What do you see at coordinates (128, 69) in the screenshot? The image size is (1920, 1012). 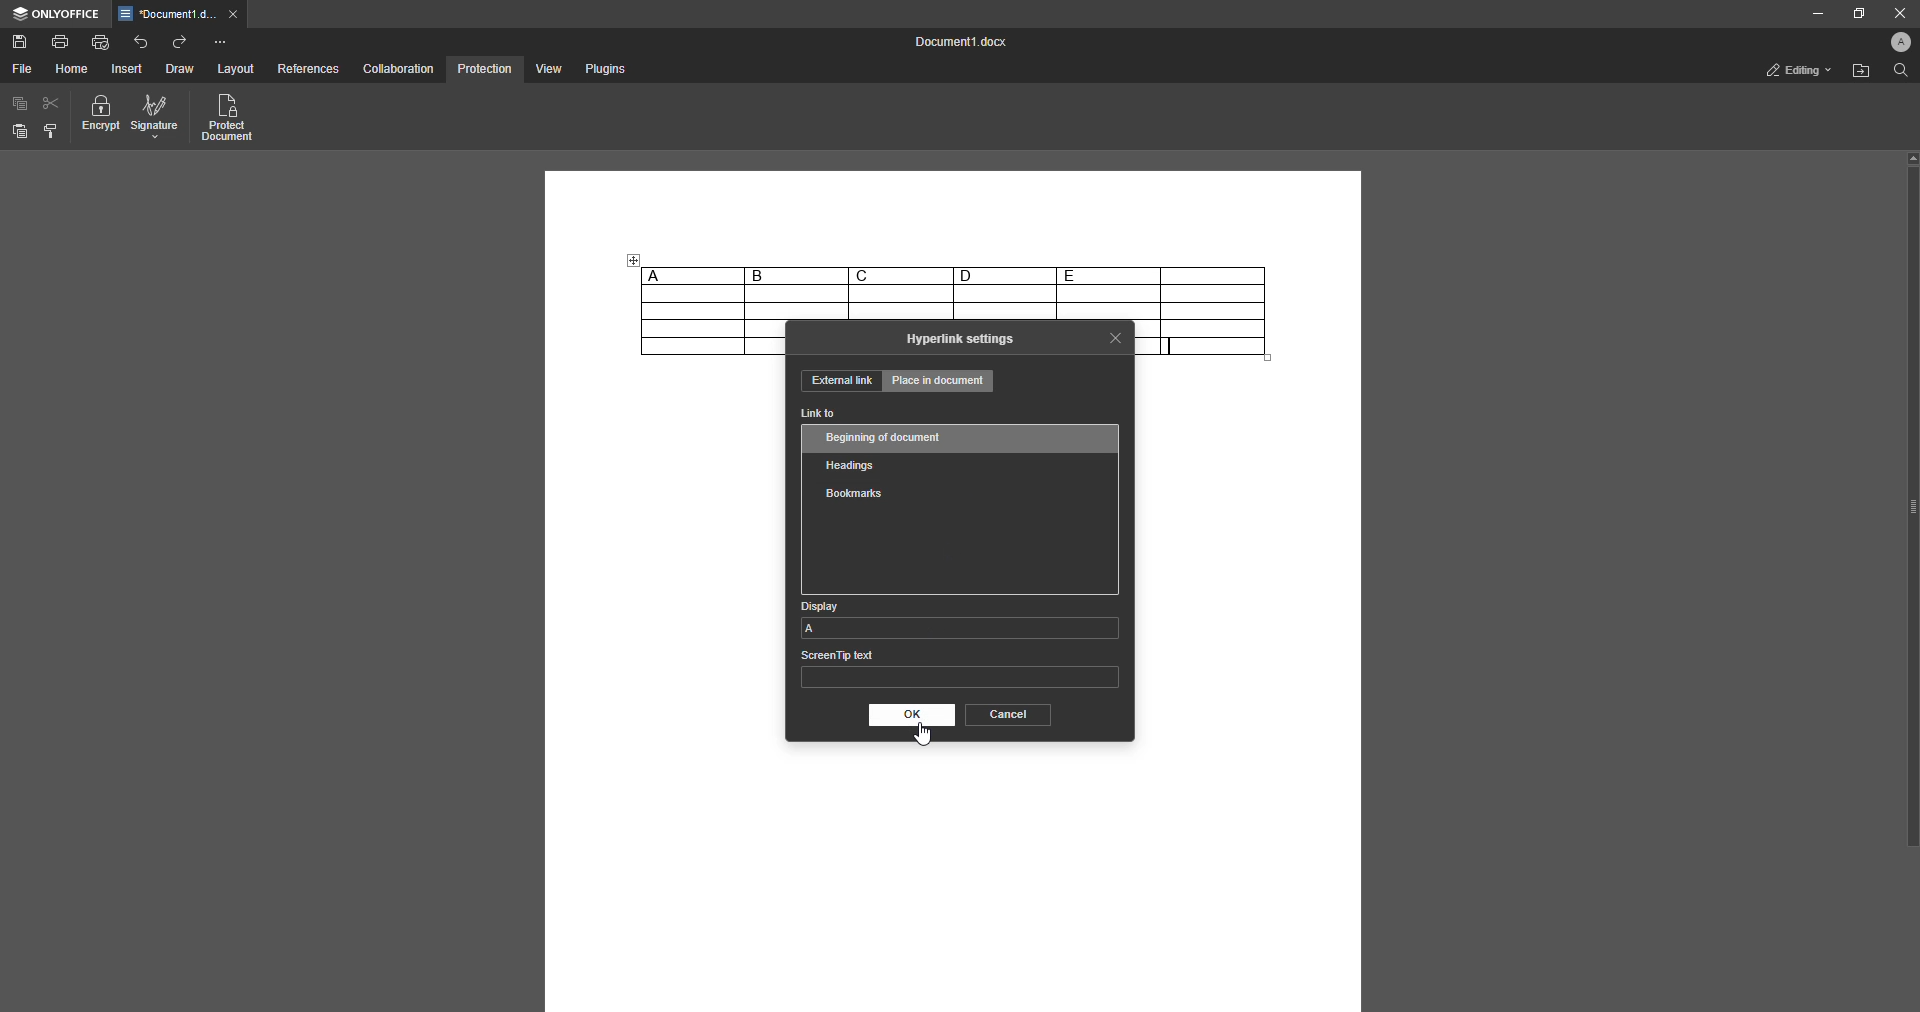 I see `Insert` at bounding box center [128, 69].